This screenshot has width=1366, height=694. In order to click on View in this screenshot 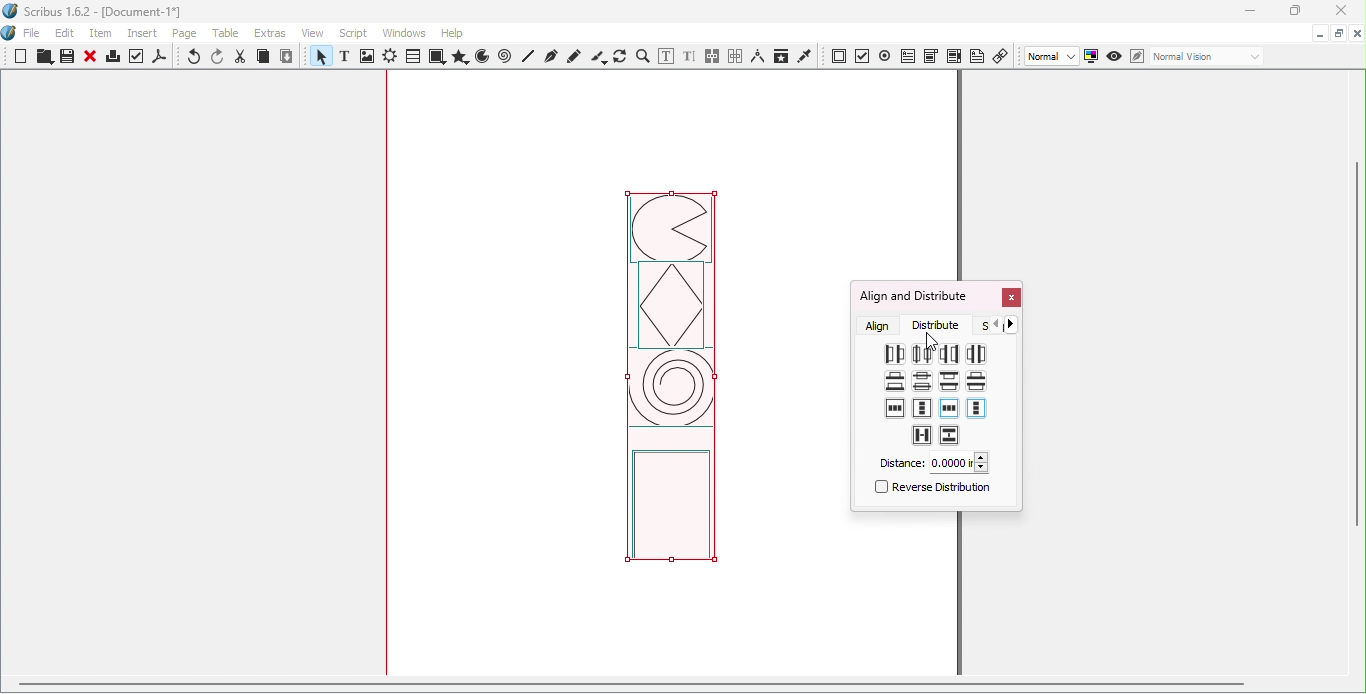, I will do `click(317, 32)`.